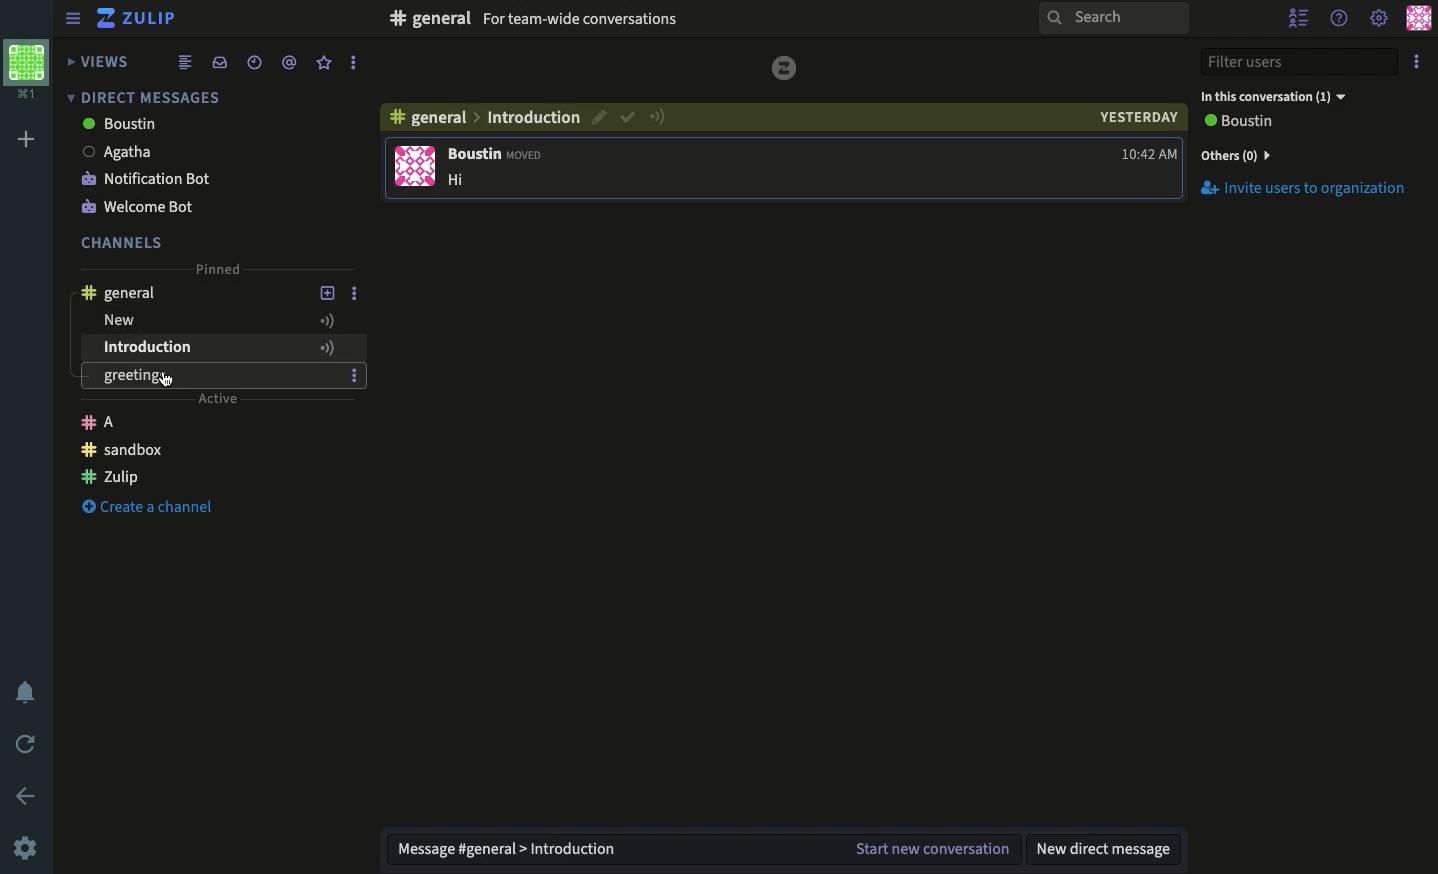 Image resolution: width=1438 pixels, height=874 pixels. Describe the element at coordinates (1107, 848) in the screenshot. I see `New DM` at that location.